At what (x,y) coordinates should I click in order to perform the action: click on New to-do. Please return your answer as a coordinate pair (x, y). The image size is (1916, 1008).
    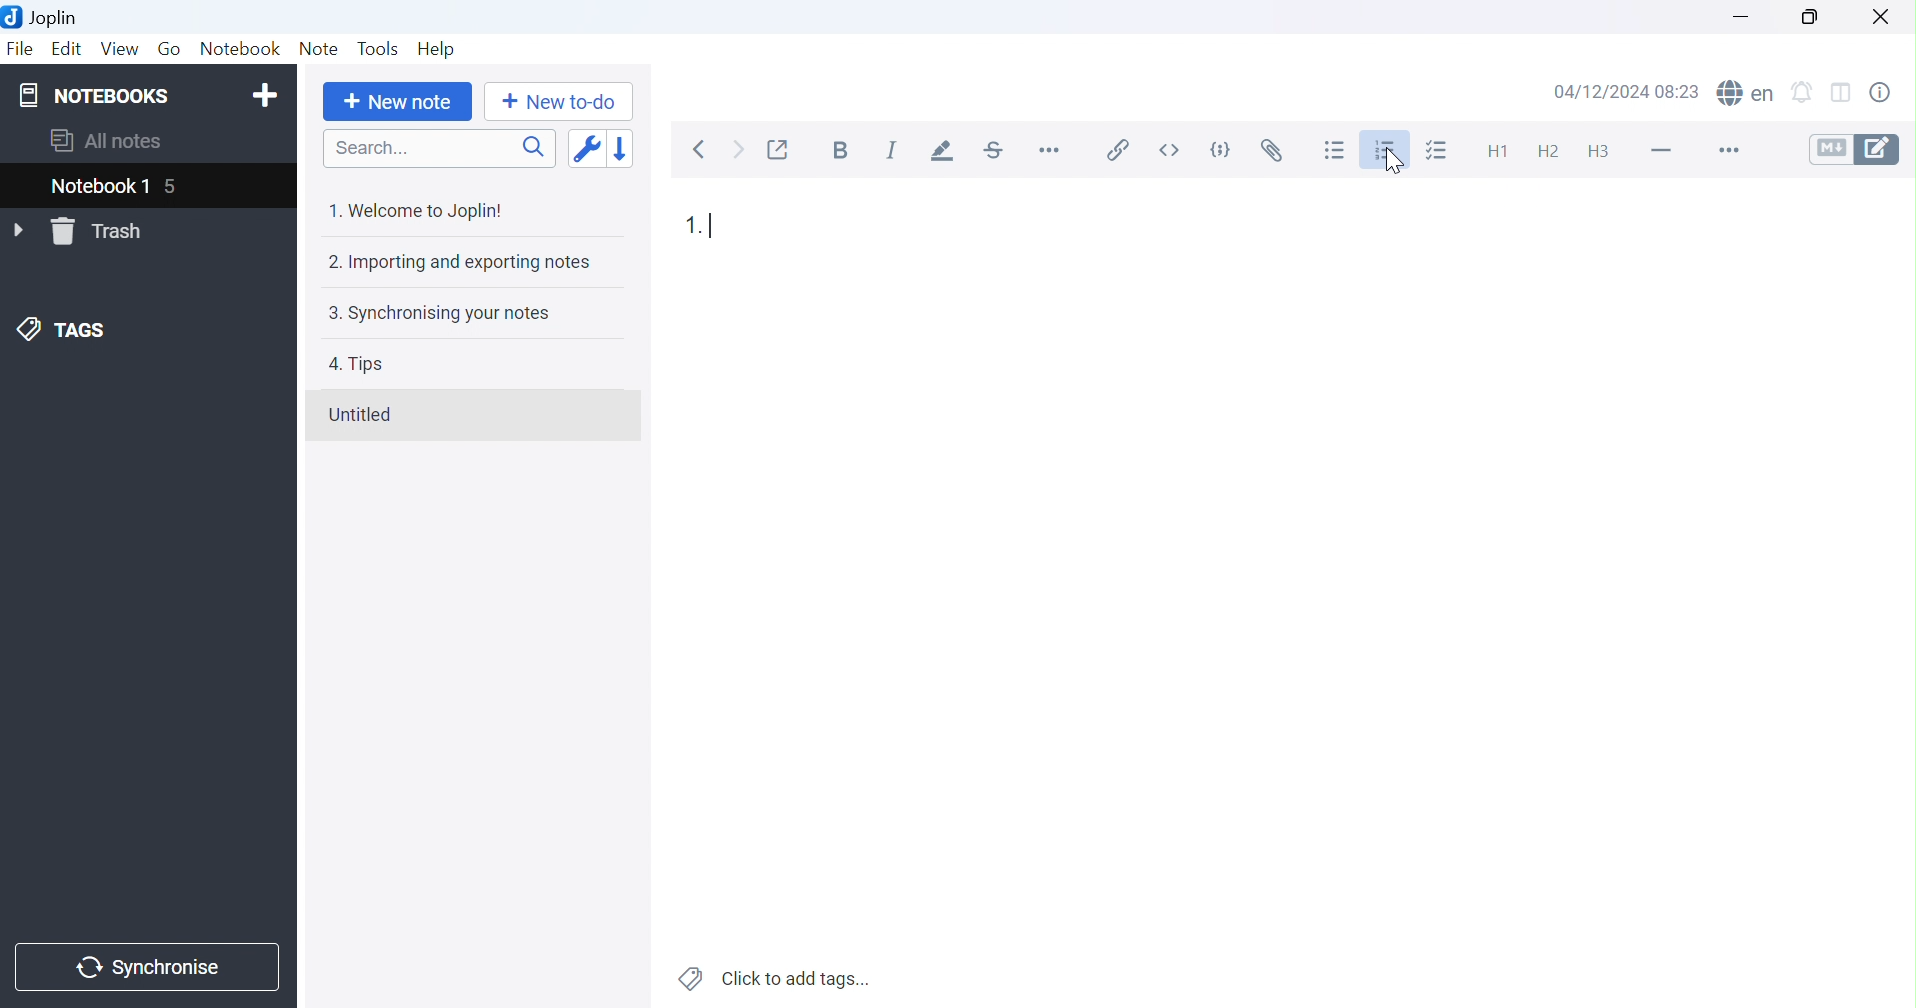
    Looking at the image, I should click on (556, 102).